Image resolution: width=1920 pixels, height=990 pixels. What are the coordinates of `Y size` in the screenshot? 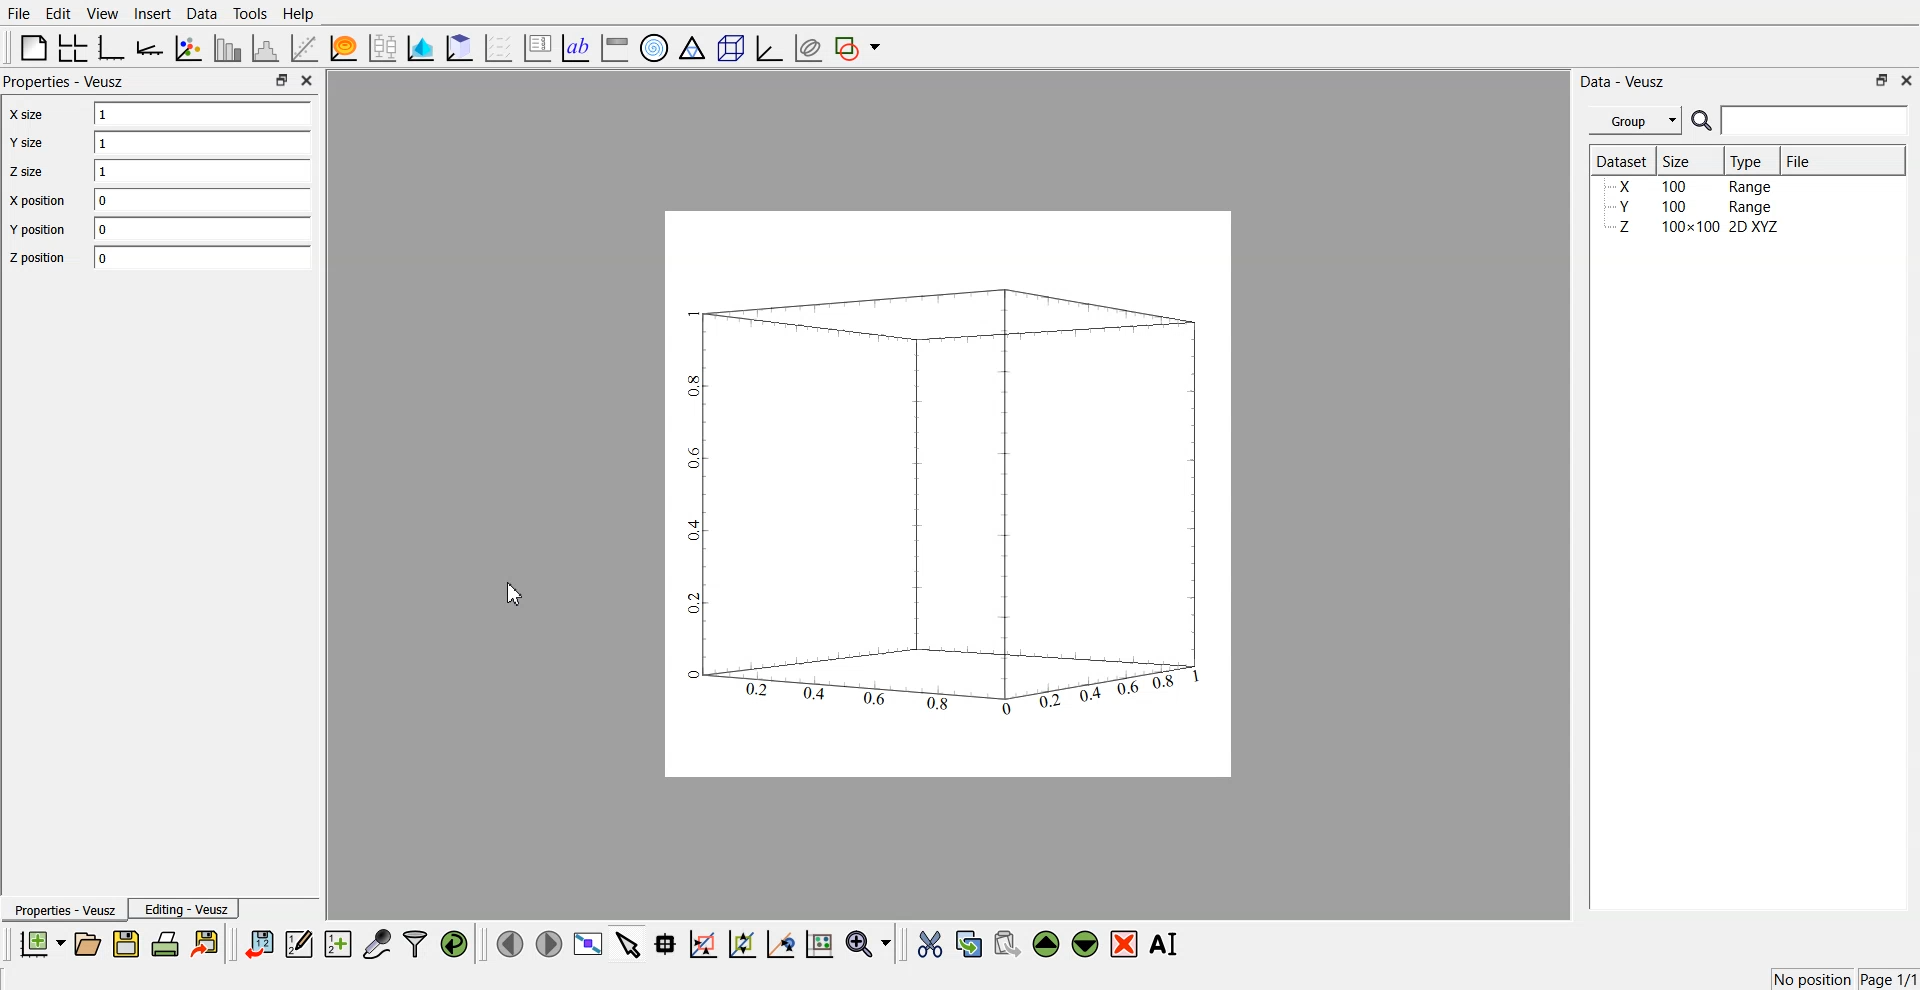 It's located at (27, 142).